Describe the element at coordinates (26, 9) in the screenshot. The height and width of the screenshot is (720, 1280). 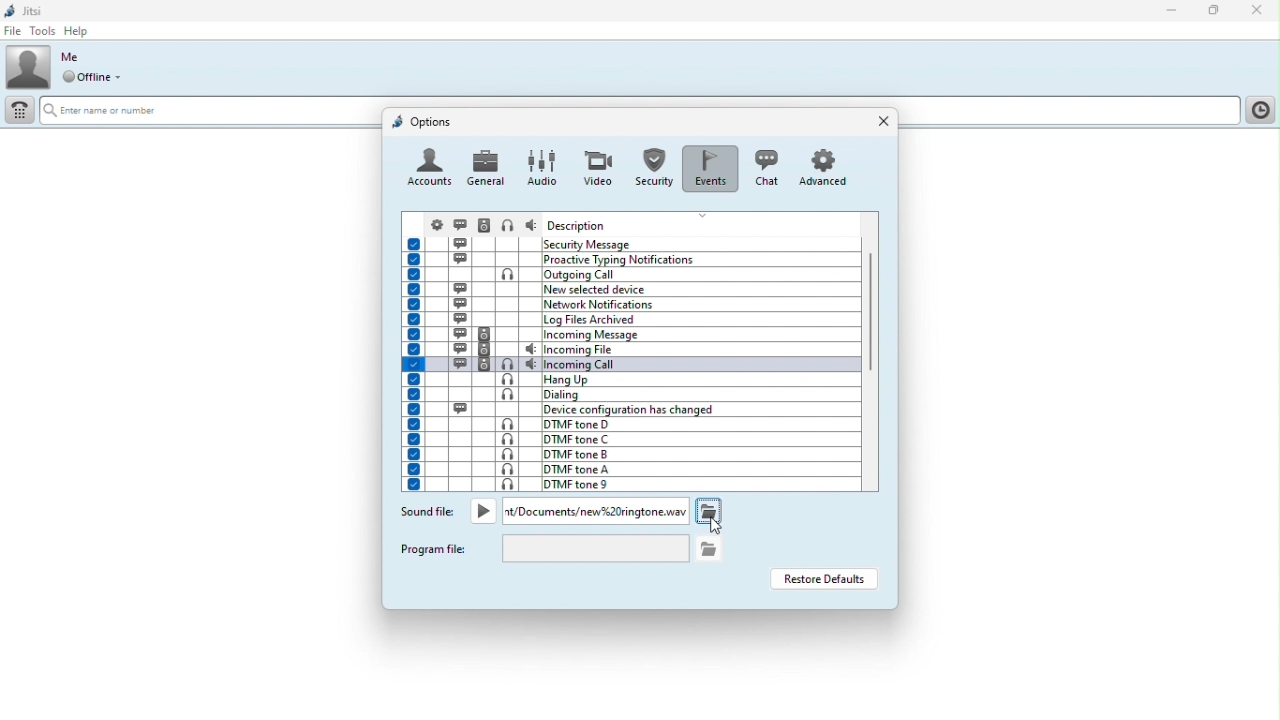
I see `Jitsi` at that location.